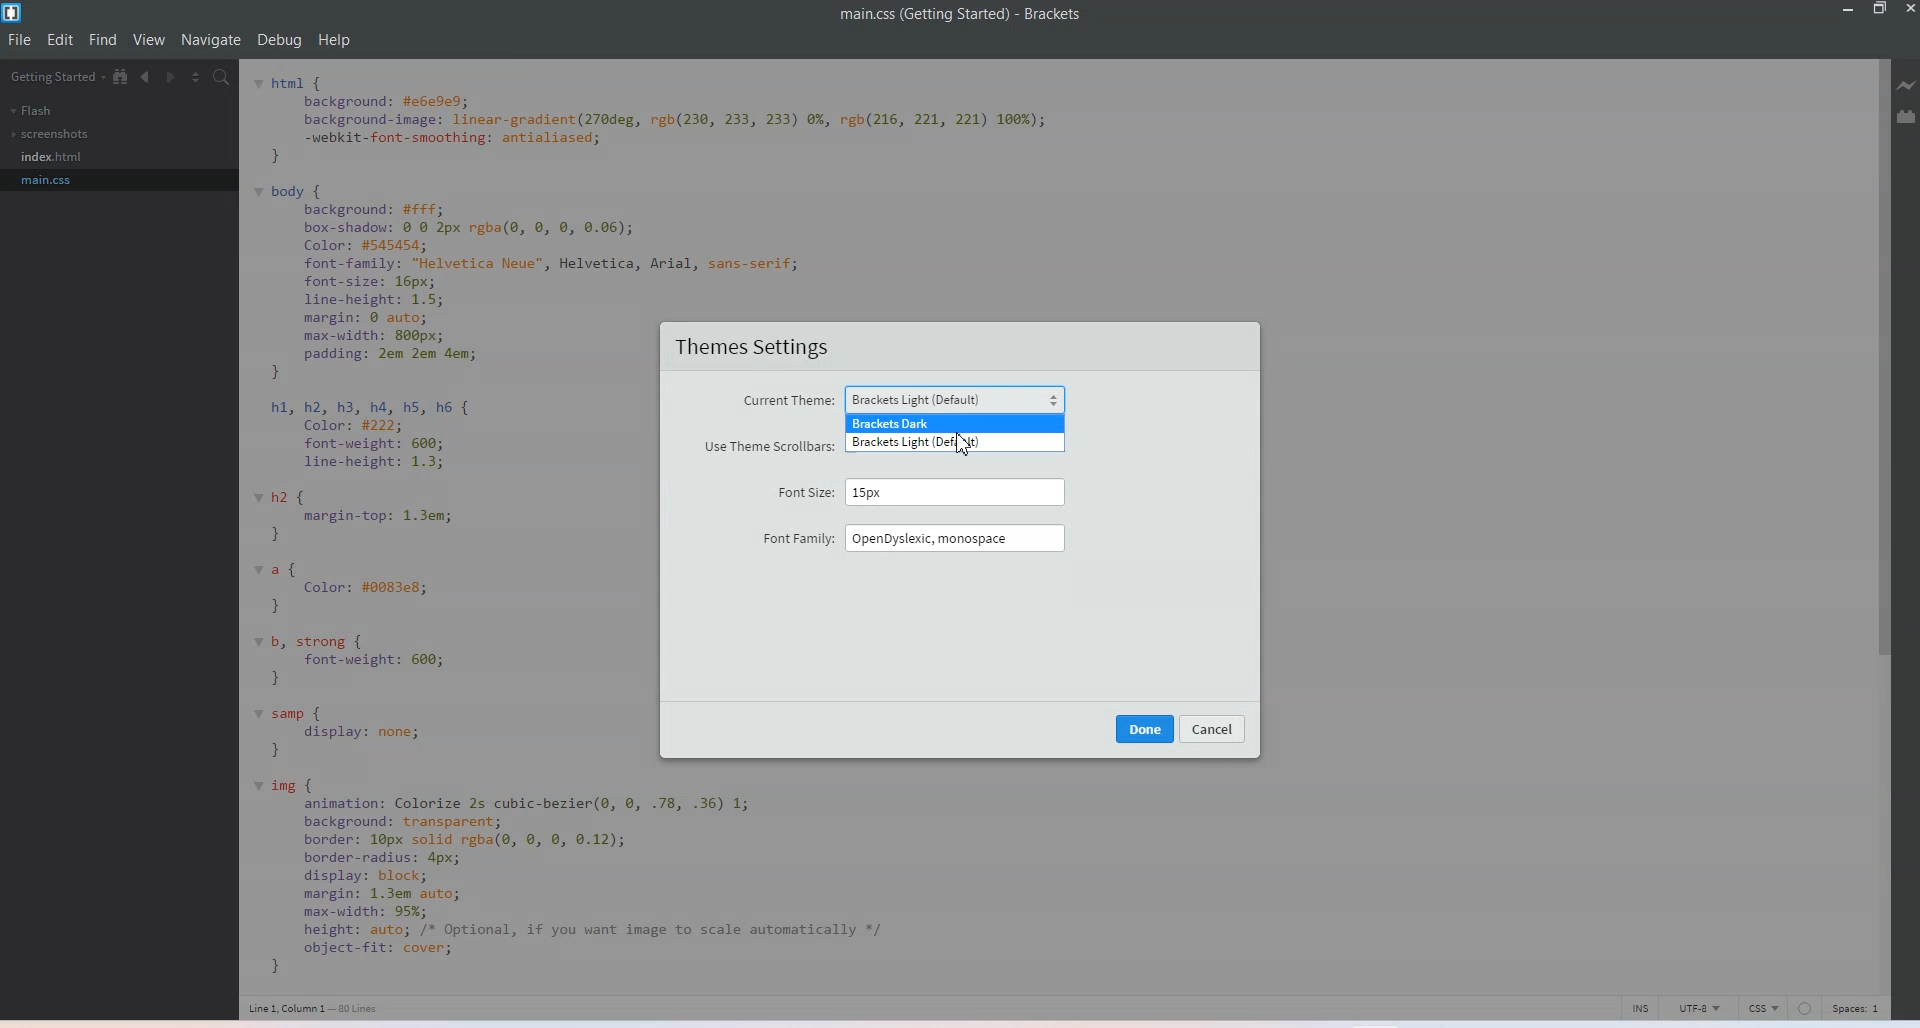 The height and width of the screenshot is (1028, 1920). What do you see at coordinates (571, 880) in the screenshot?
I see `code` at bounding box center [571, 880].